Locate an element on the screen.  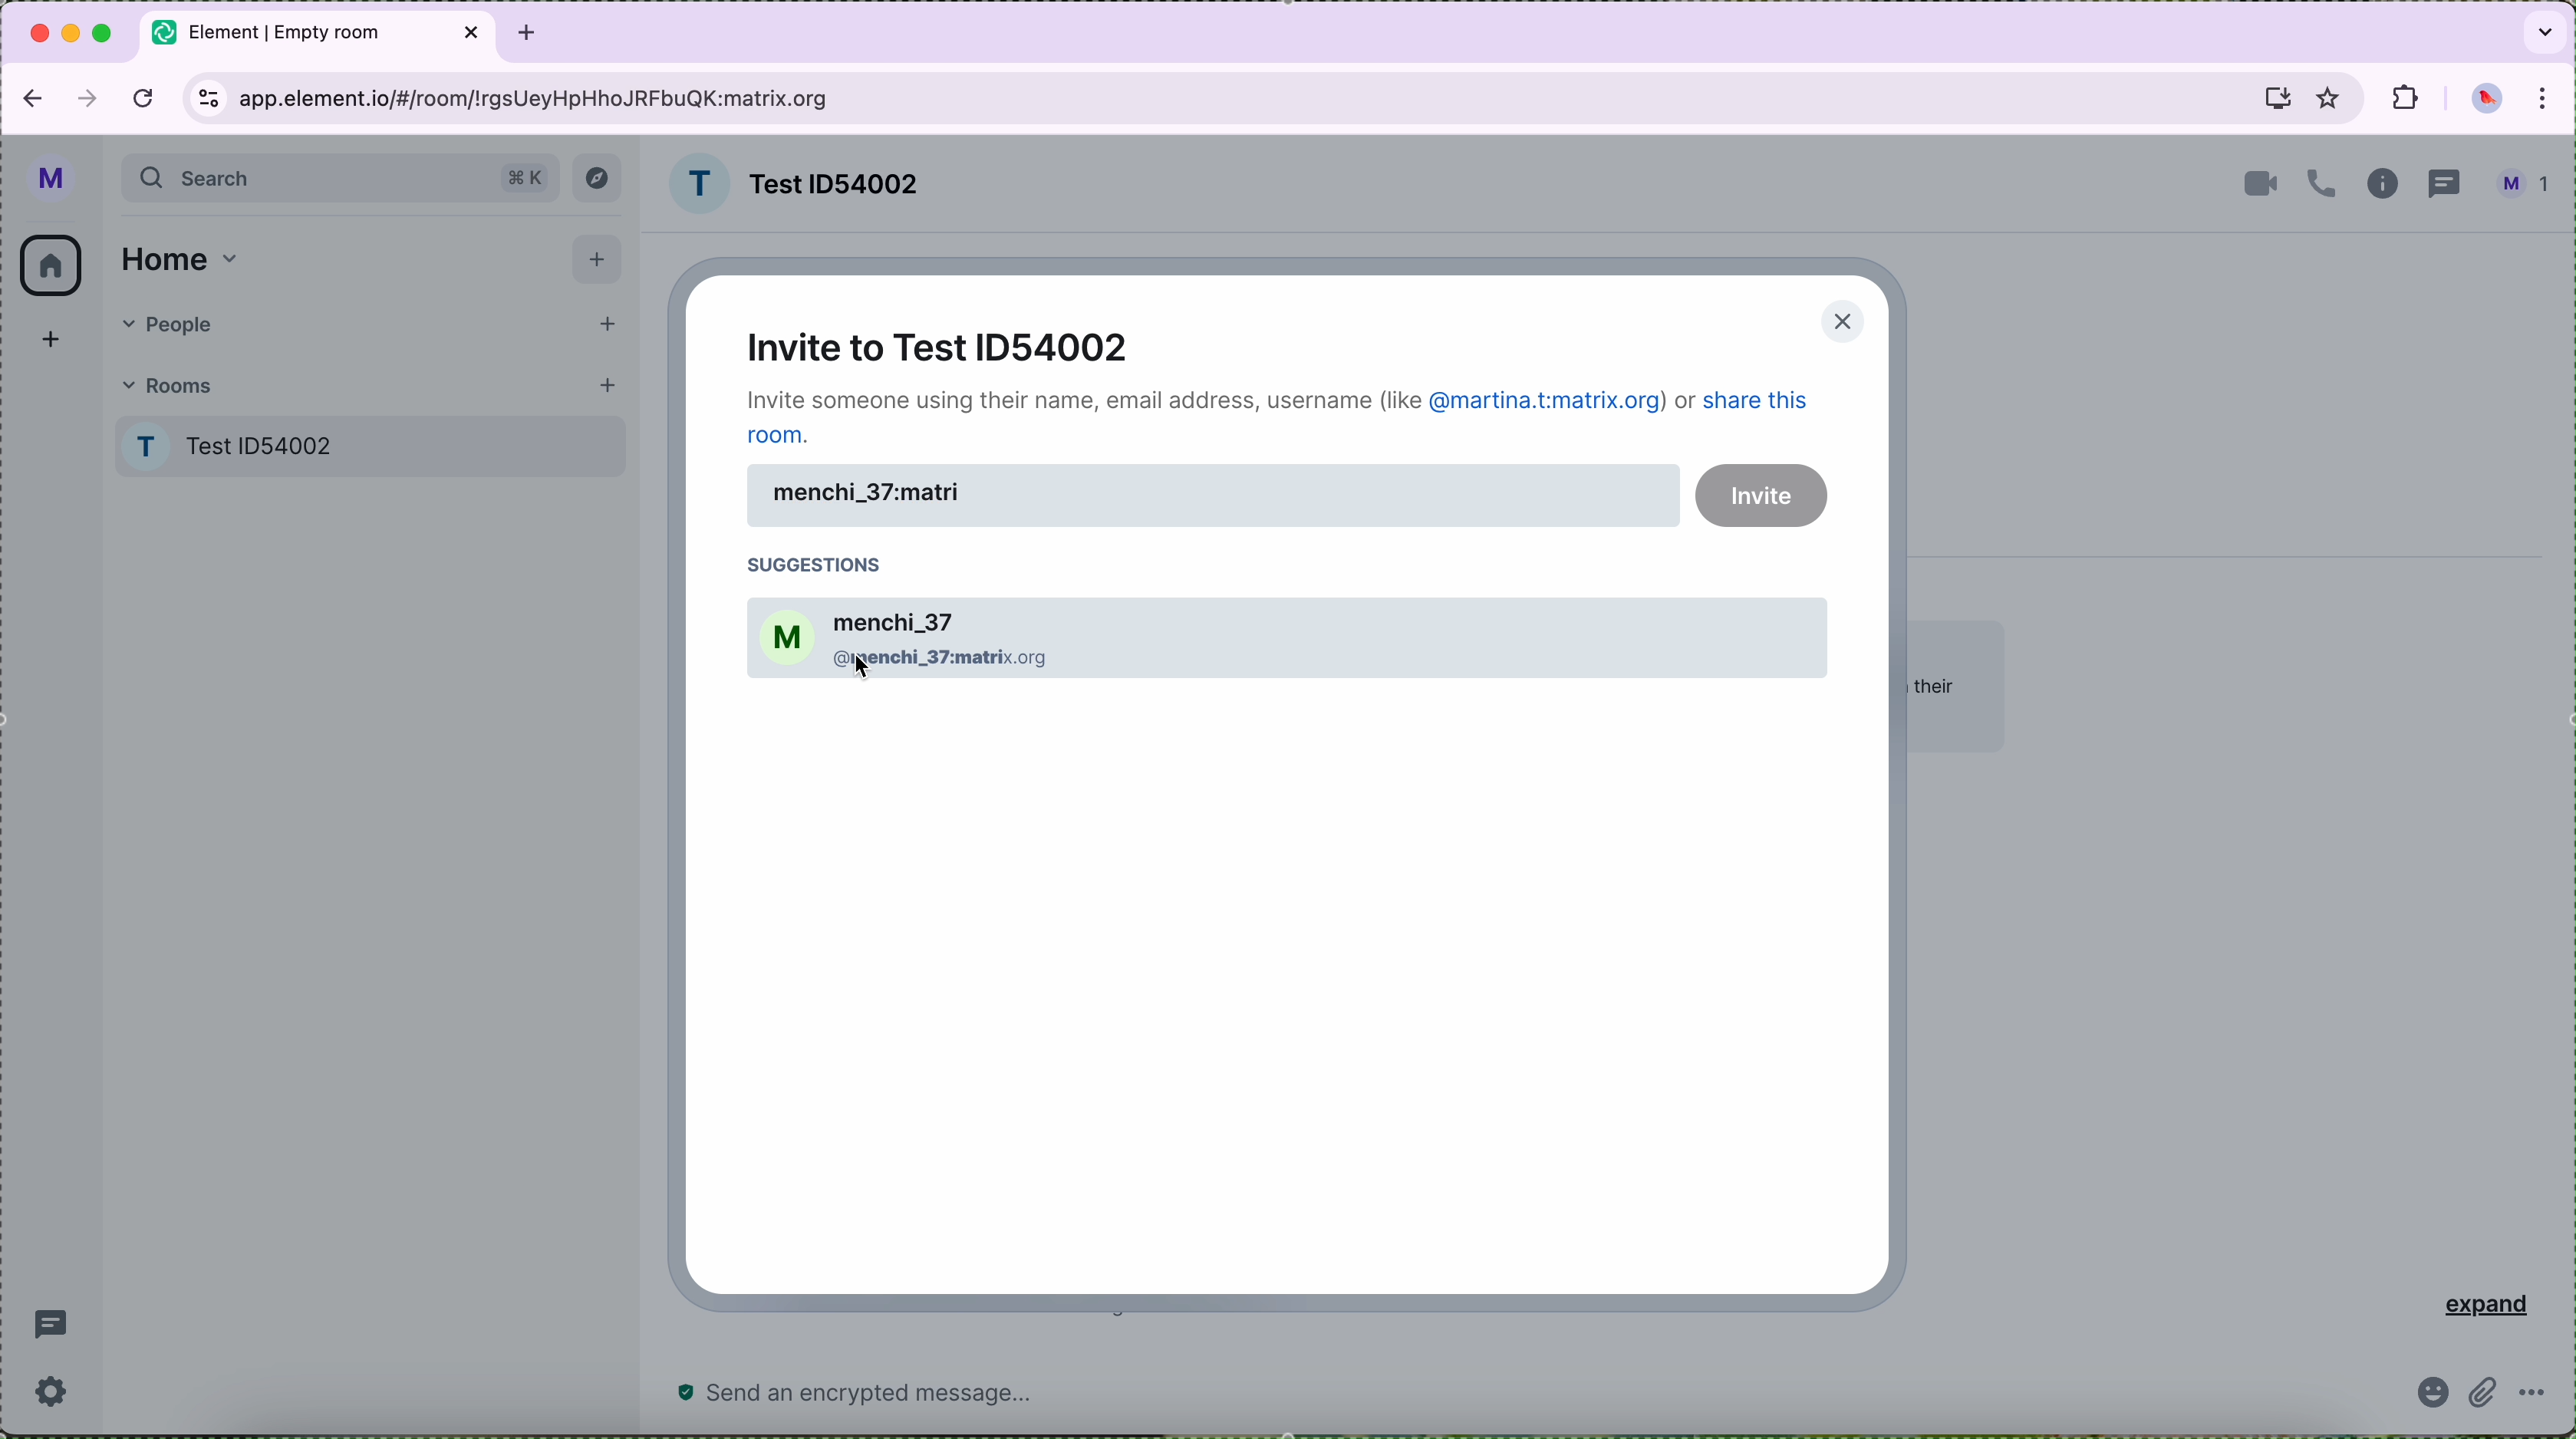
username is located at coordinates (1214, 495).